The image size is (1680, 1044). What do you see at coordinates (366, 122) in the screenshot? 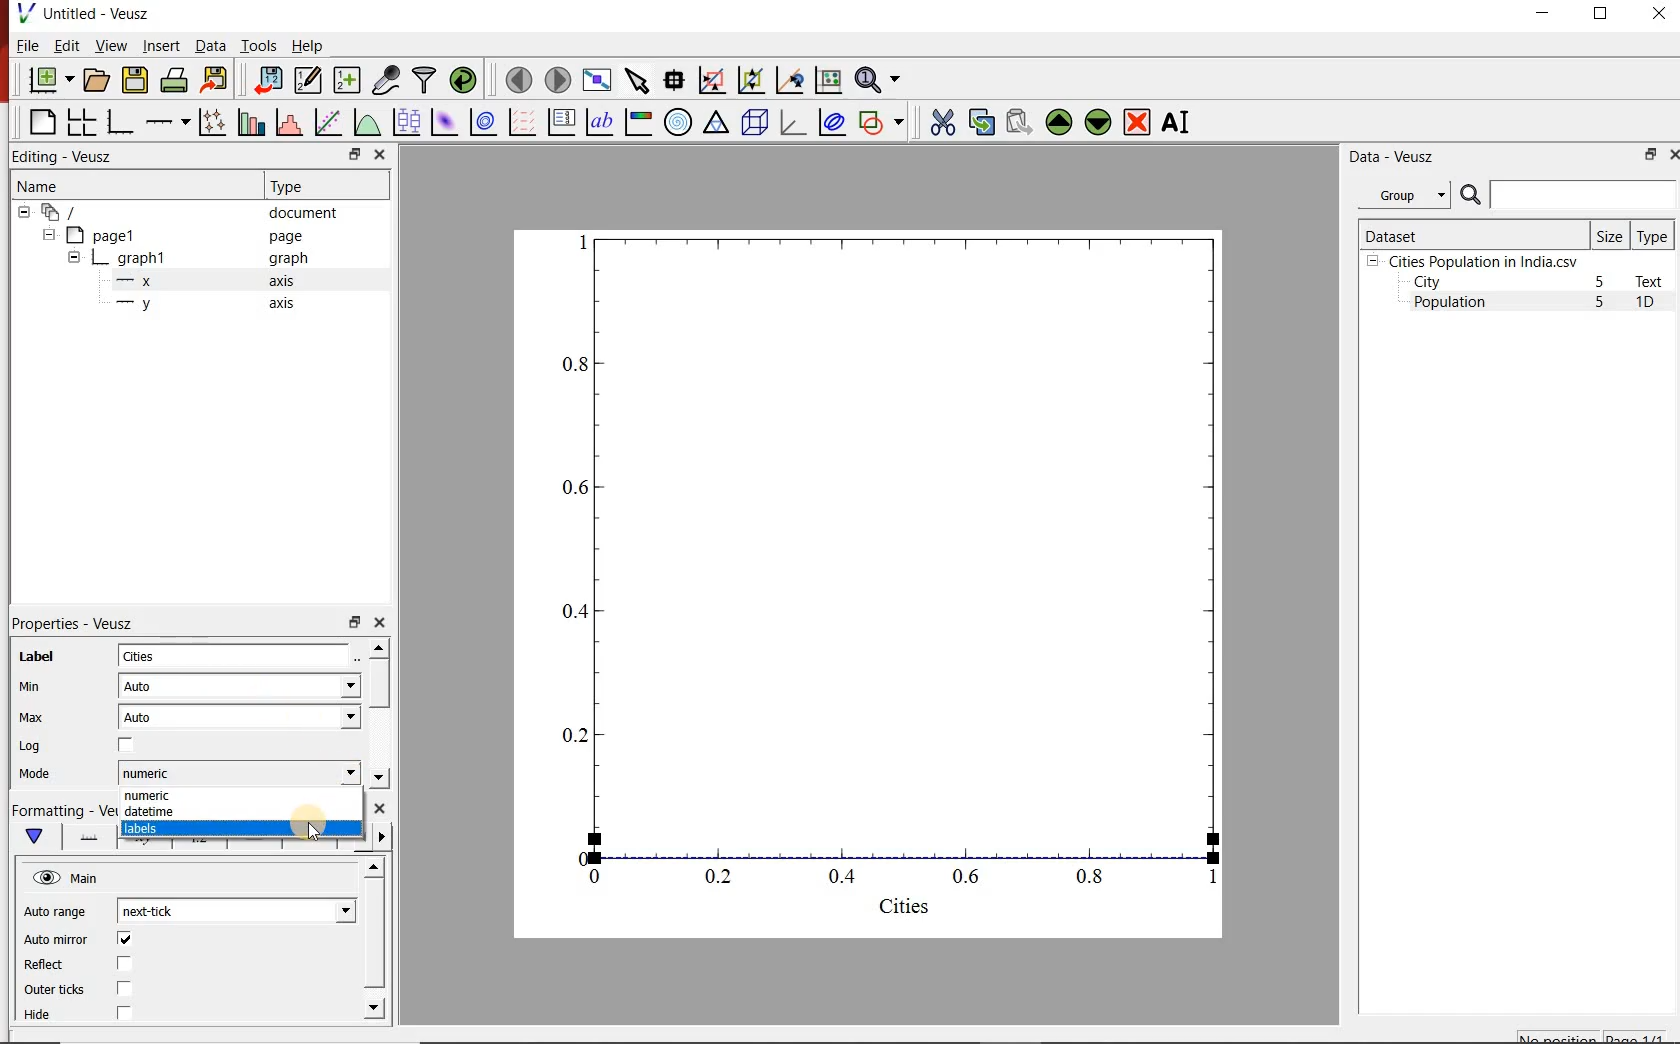
I see `plot a function` at bounding box center [366, 122].